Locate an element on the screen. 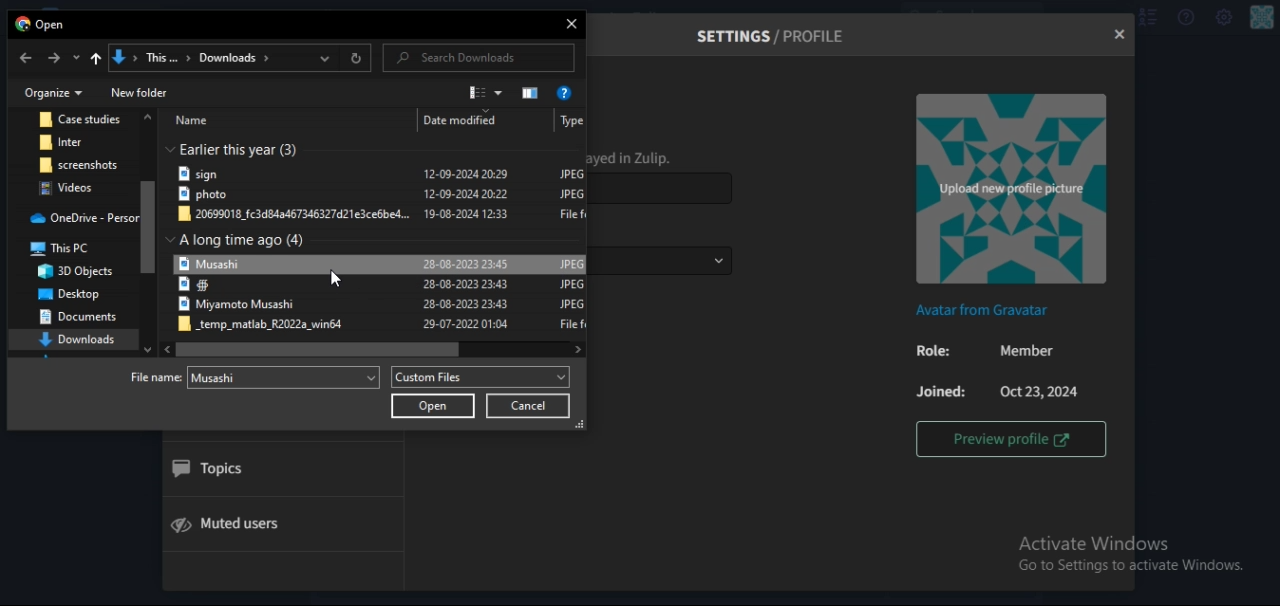 This screenshot has width=1280, height=606. text is located at coordinates (242, 240).